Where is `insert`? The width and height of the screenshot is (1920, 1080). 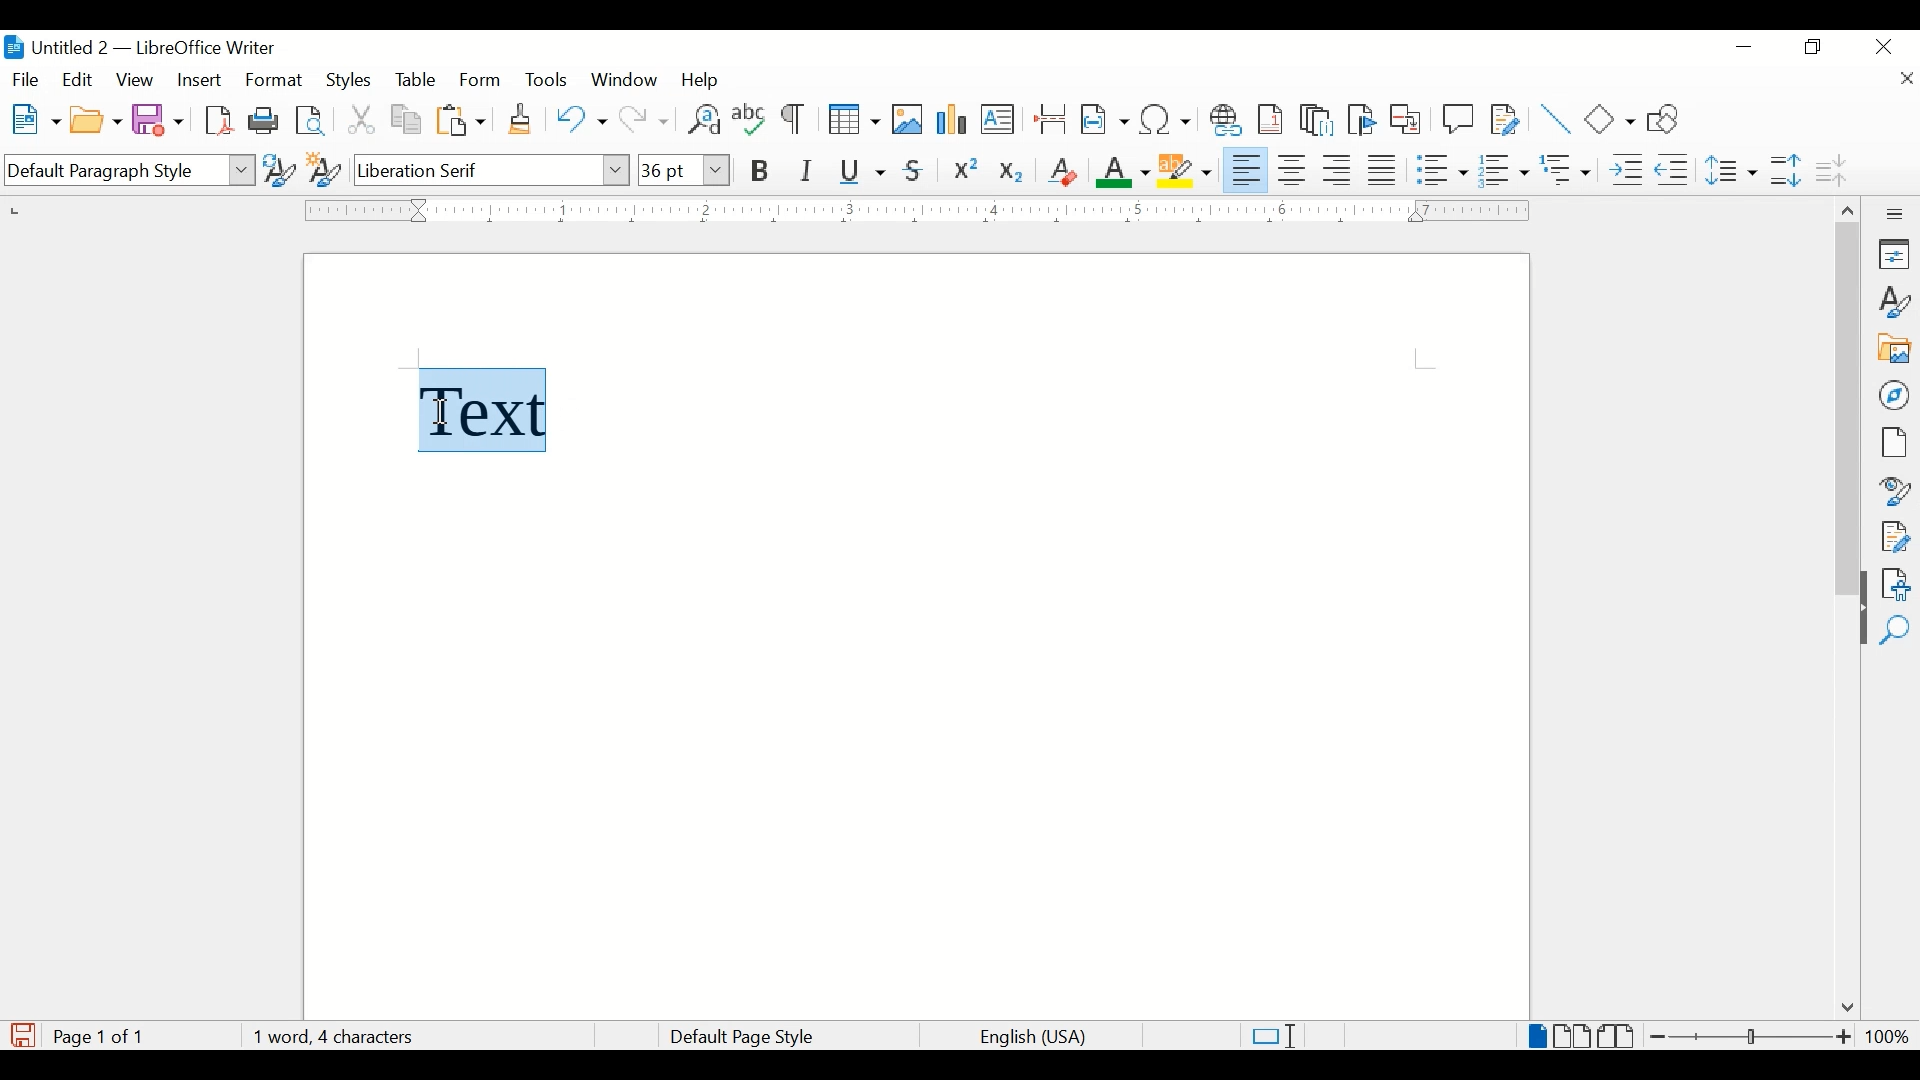
insert is located at coordinates (198, 80).